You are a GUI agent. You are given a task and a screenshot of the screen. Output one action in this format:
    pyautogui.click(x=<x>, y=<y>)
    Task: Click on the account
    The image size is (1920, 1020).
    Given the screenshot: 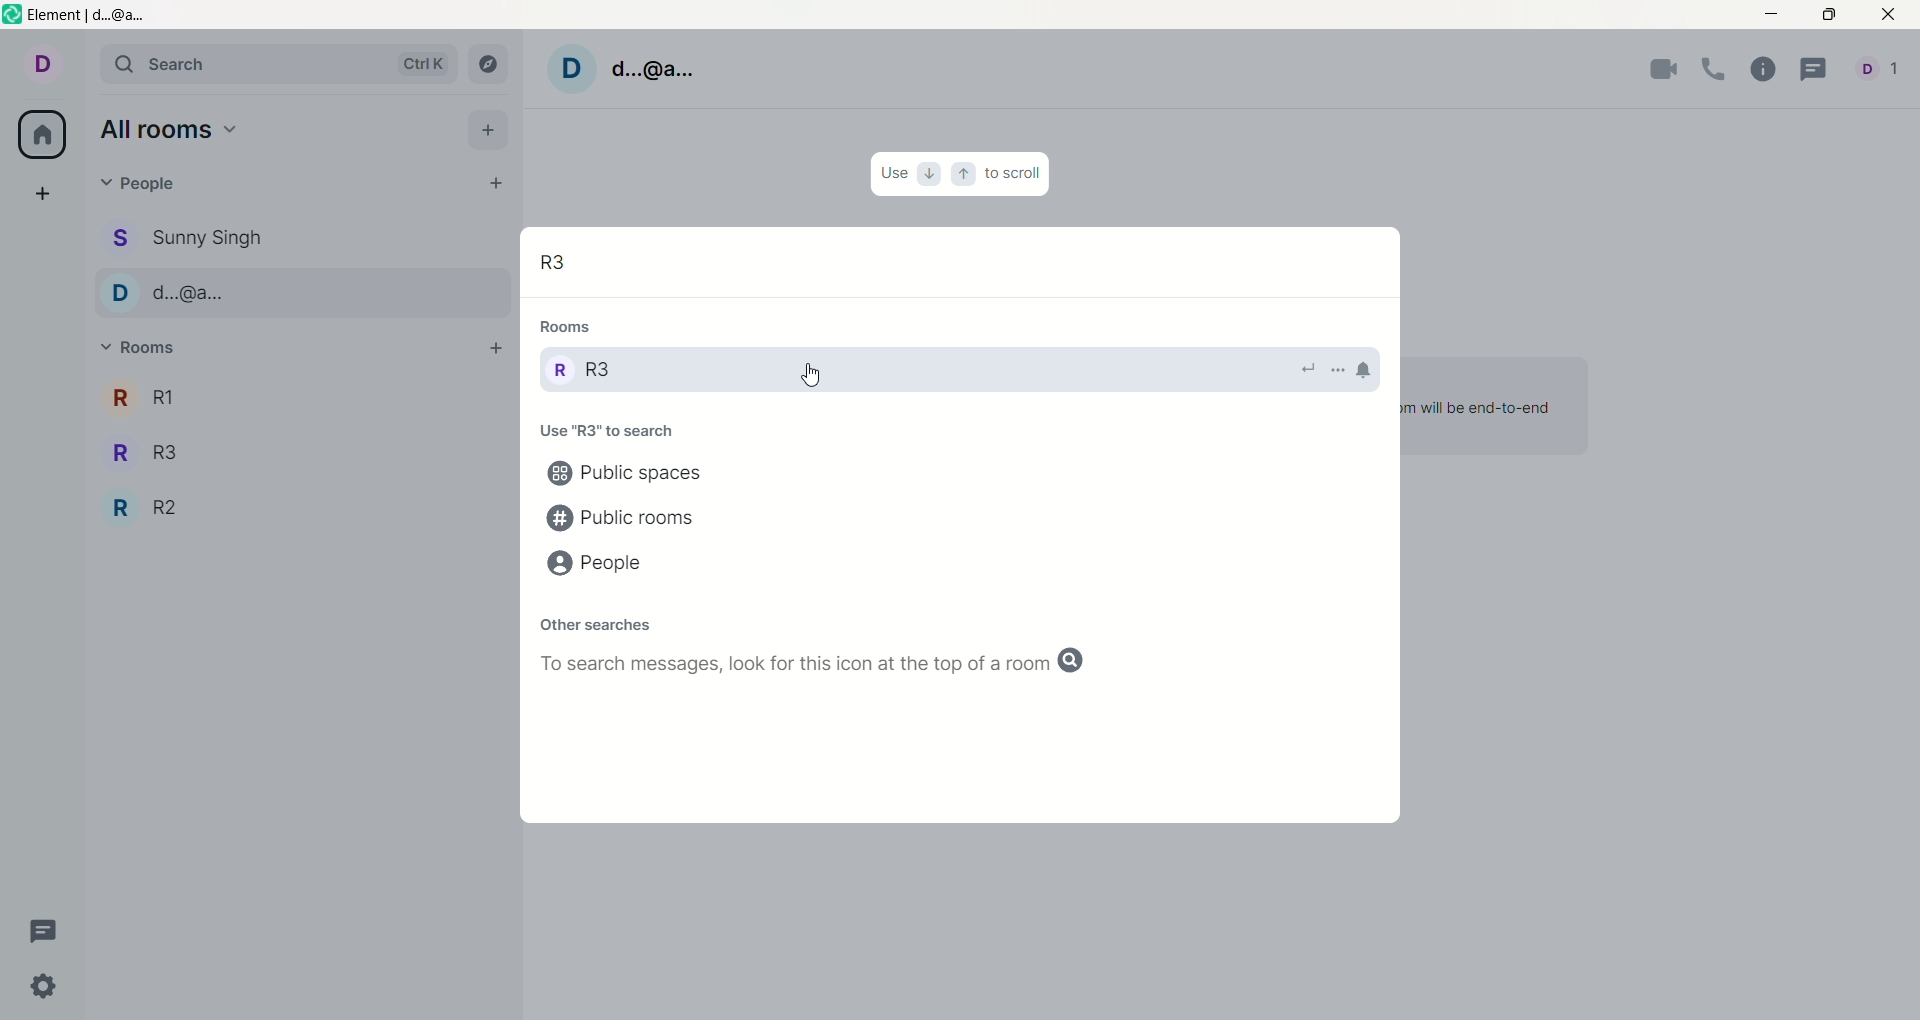 What is the action you would take?
    pyautogui.click(x=1877, y=69)
    